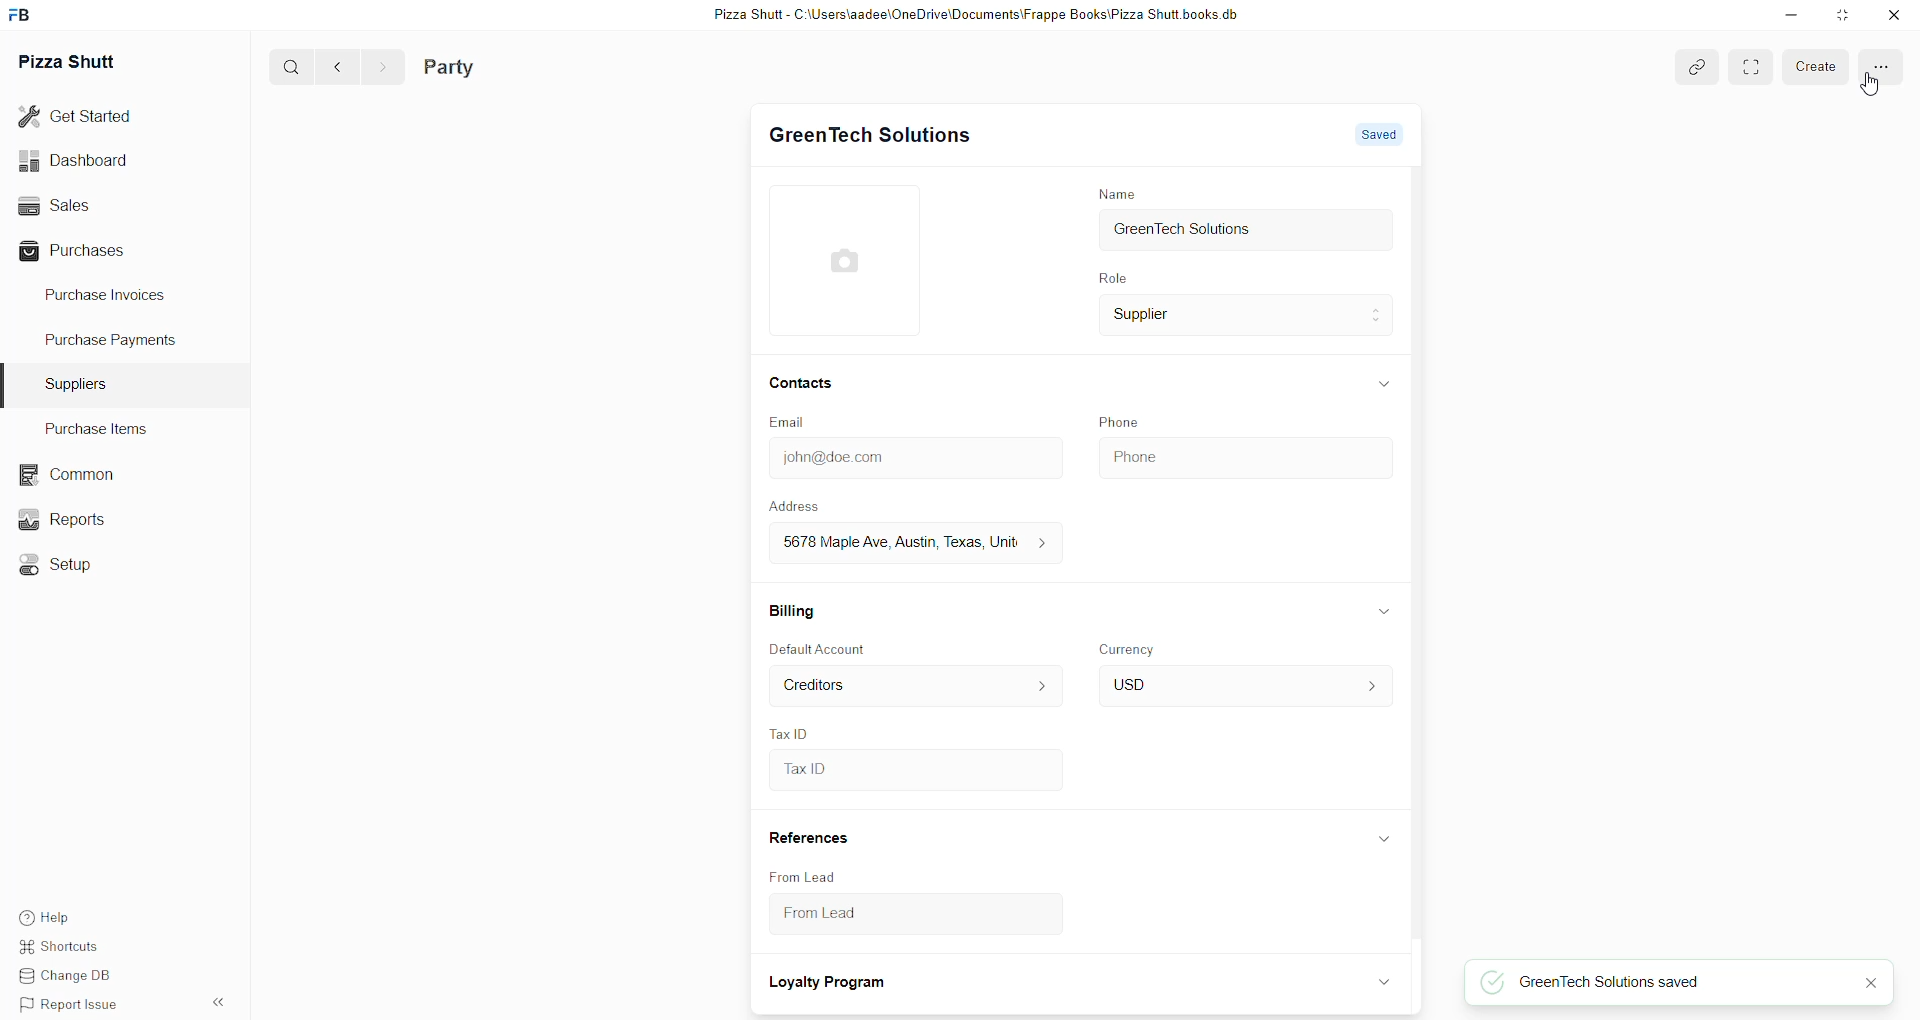 This screenshot has height=1020, width=1920. What do you see at coordinates (809, 839) in the screenshot?
I see `References` at bounding box center [809, 839].